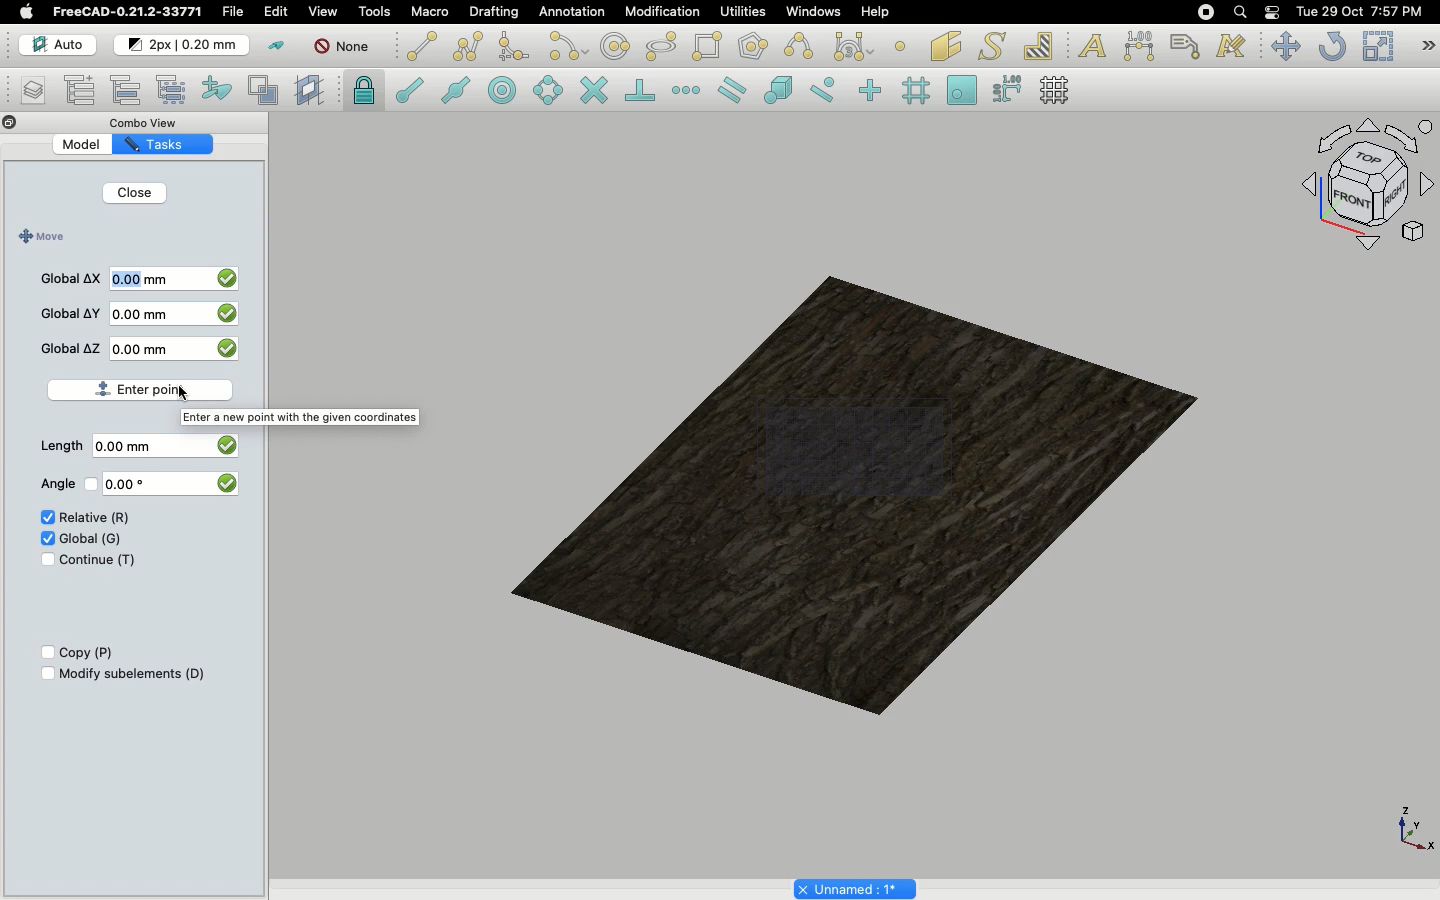  What do you see at coordinates (171, 349) in the screenshot?
I see `0.00 mm` at bounding box center [171, 349].